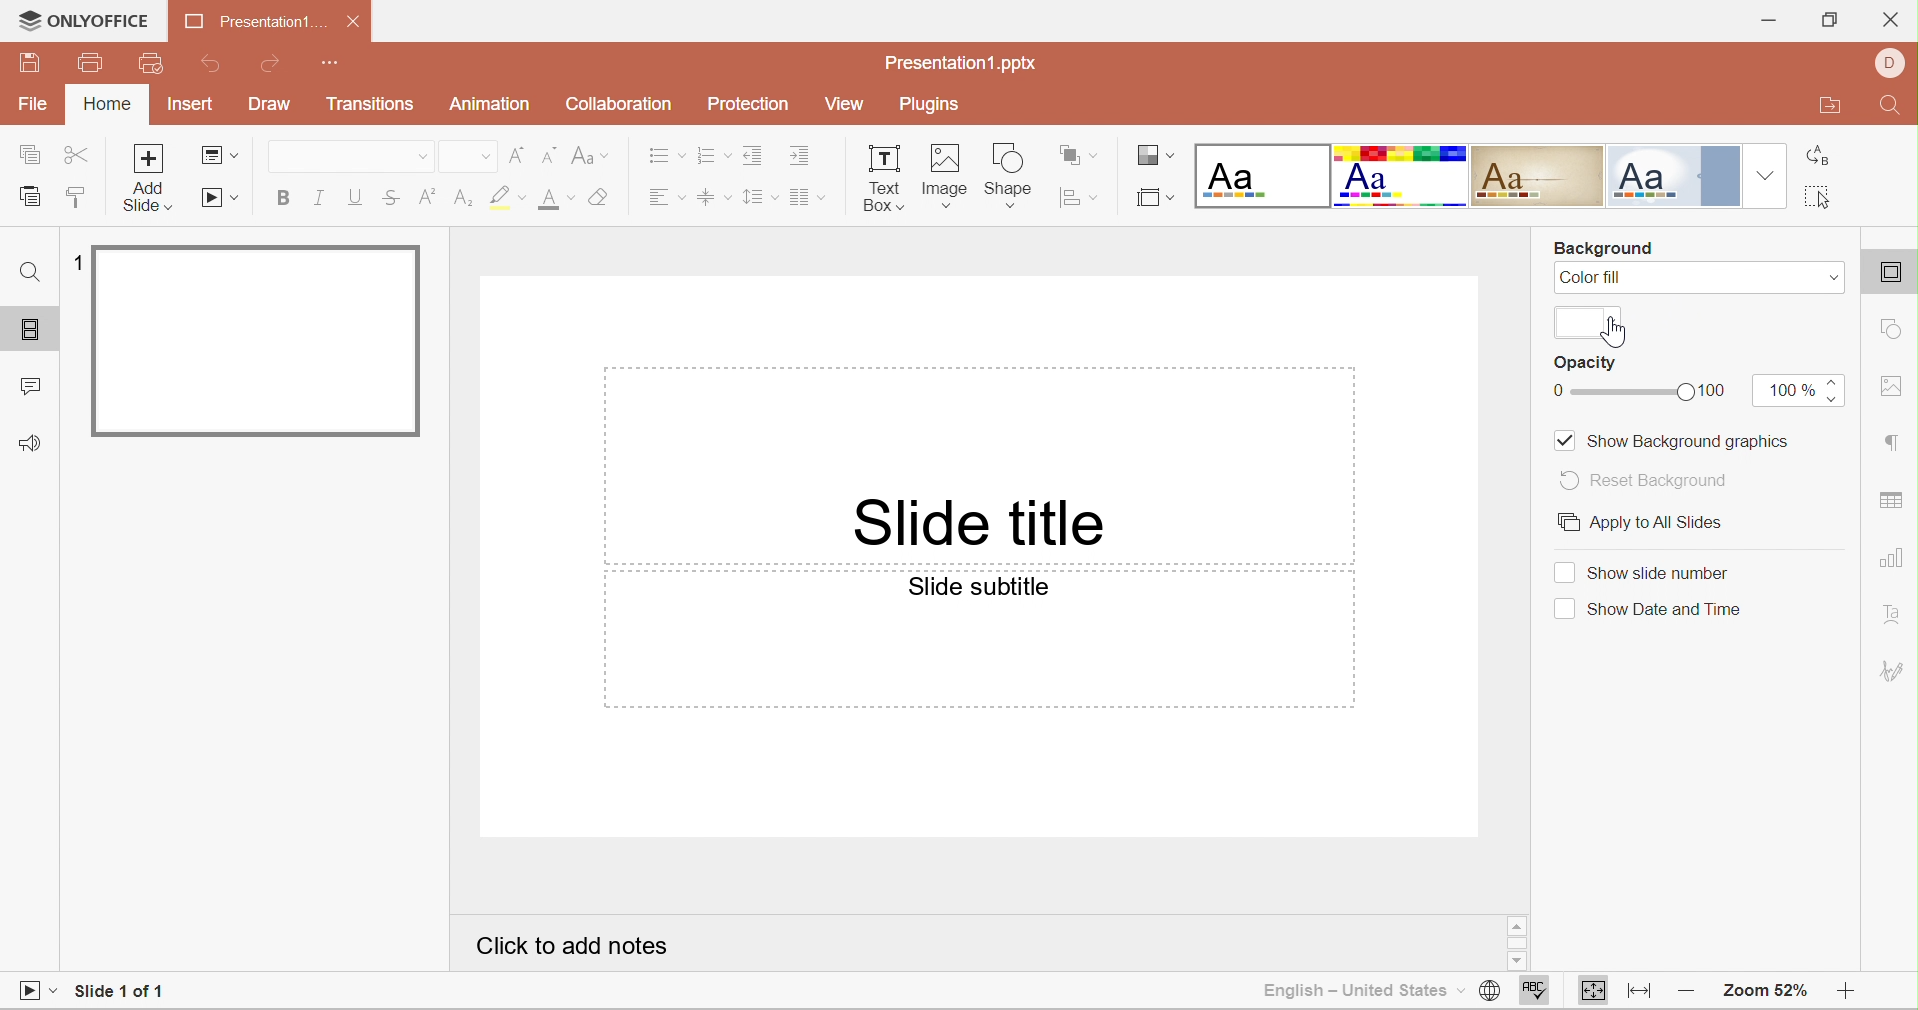  What do you see at coordinates (845, 104) in the screenshot?
I see `View` at bounding box center [845, 104].